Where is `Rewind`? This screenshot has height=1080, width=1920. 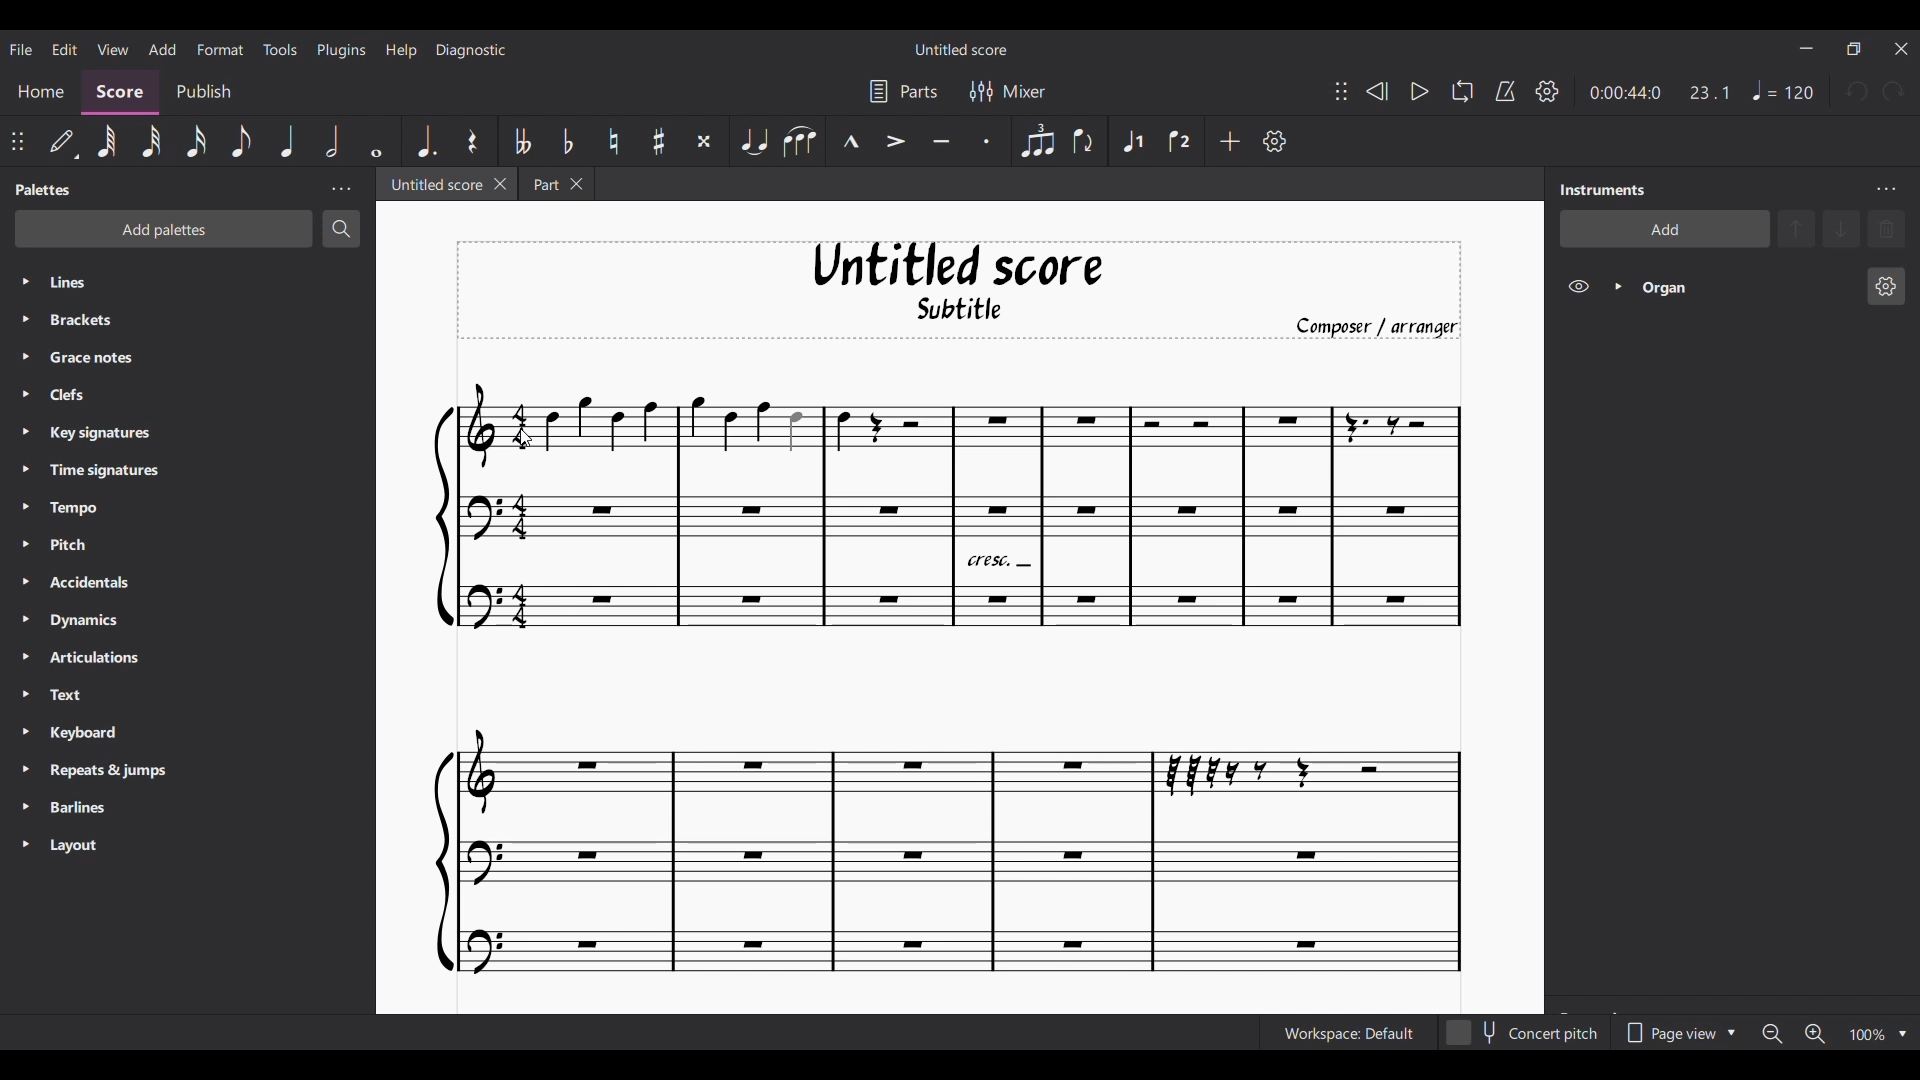 Rewind is located at coordinates (1377, 91).